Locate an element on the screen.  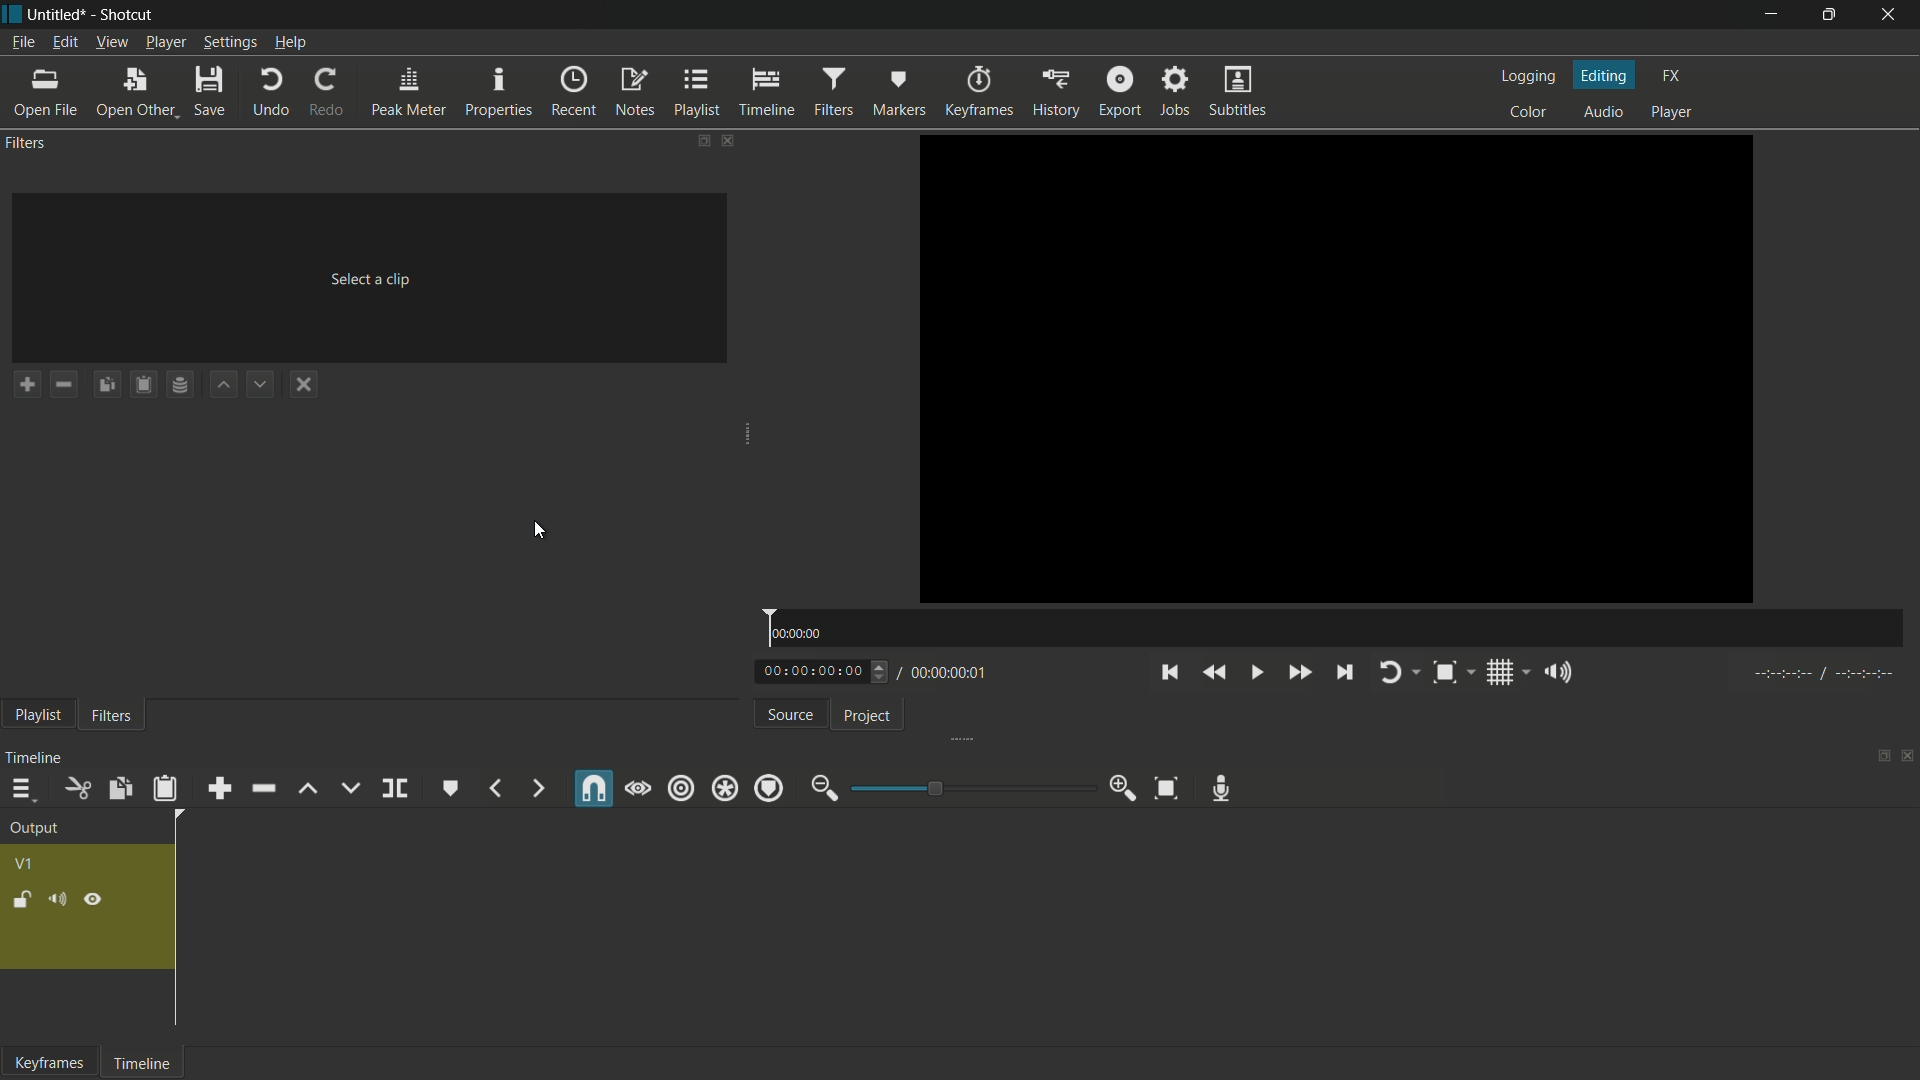
move filter up is located at coordinates (225, 384).